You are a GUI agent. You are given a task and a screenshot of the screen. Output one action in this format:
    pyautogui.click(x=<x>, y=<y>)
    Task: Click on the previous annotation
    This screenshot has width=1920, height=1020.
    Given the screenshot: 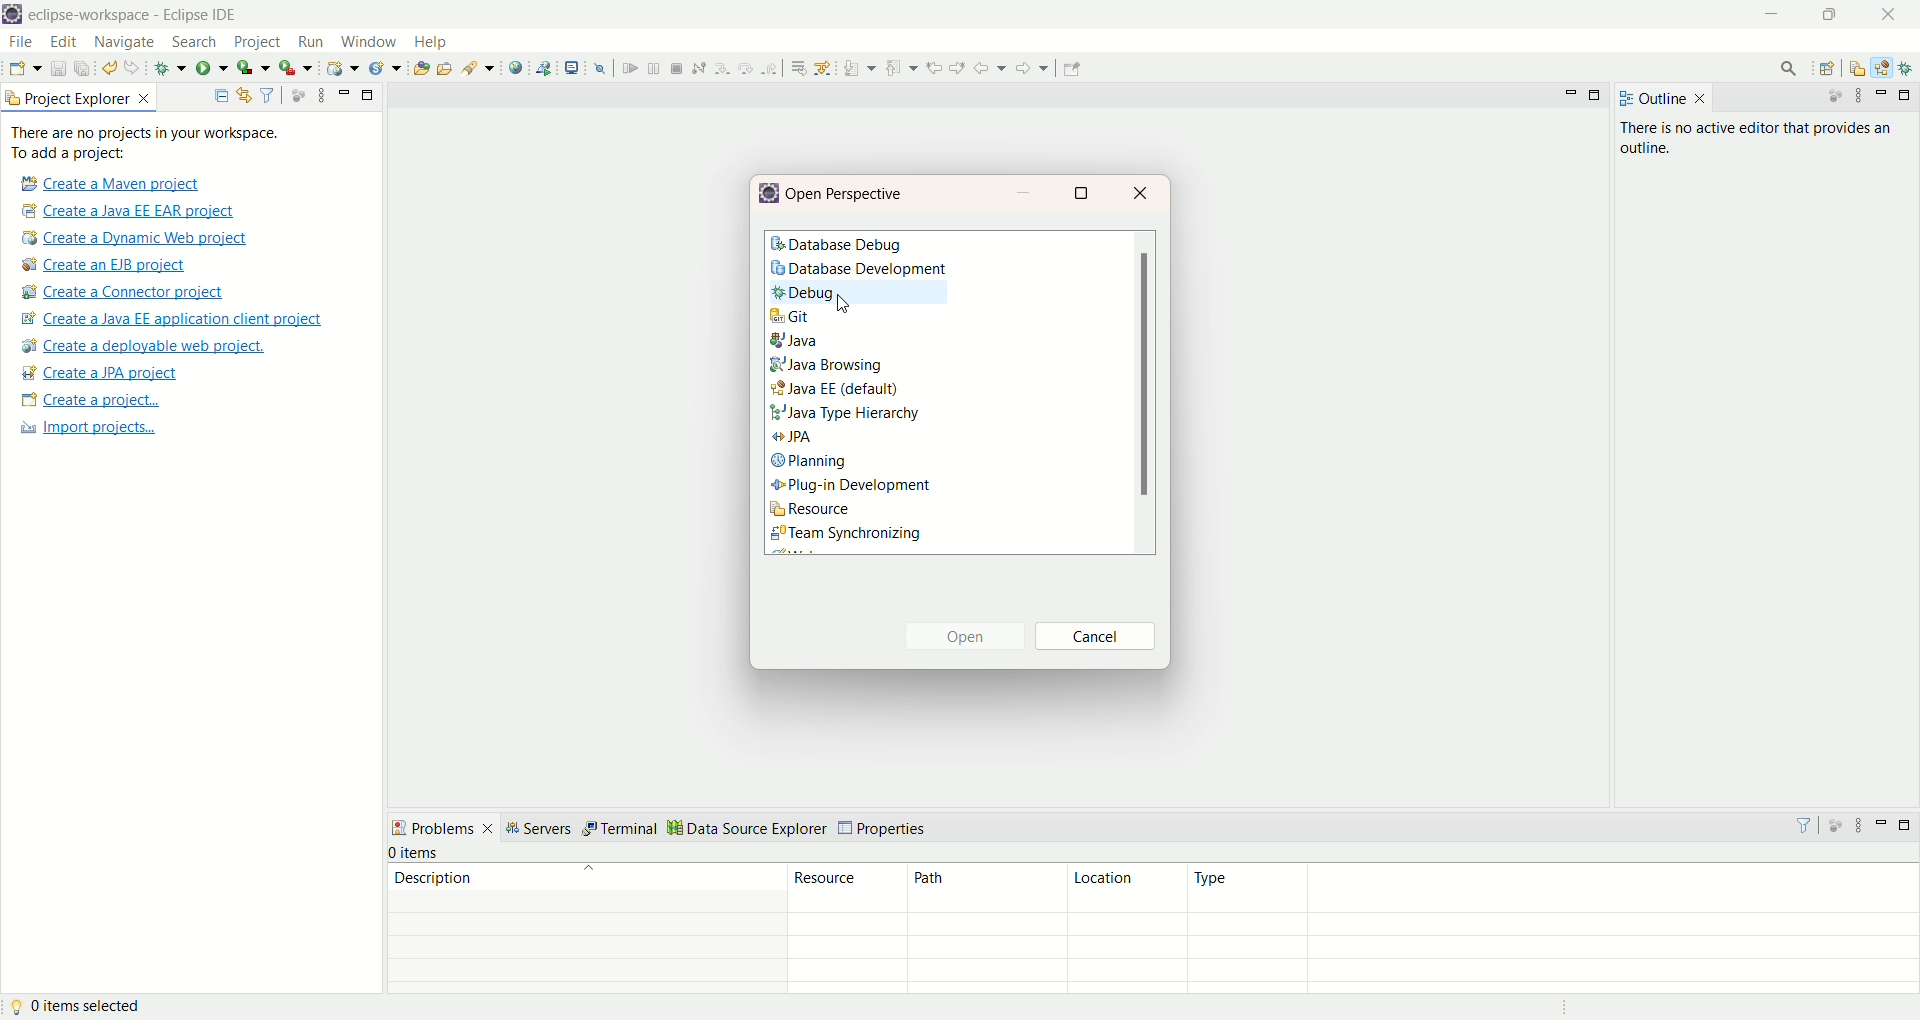 What is the action you would take?
    pyautogui.click(x=902, y=68)
    